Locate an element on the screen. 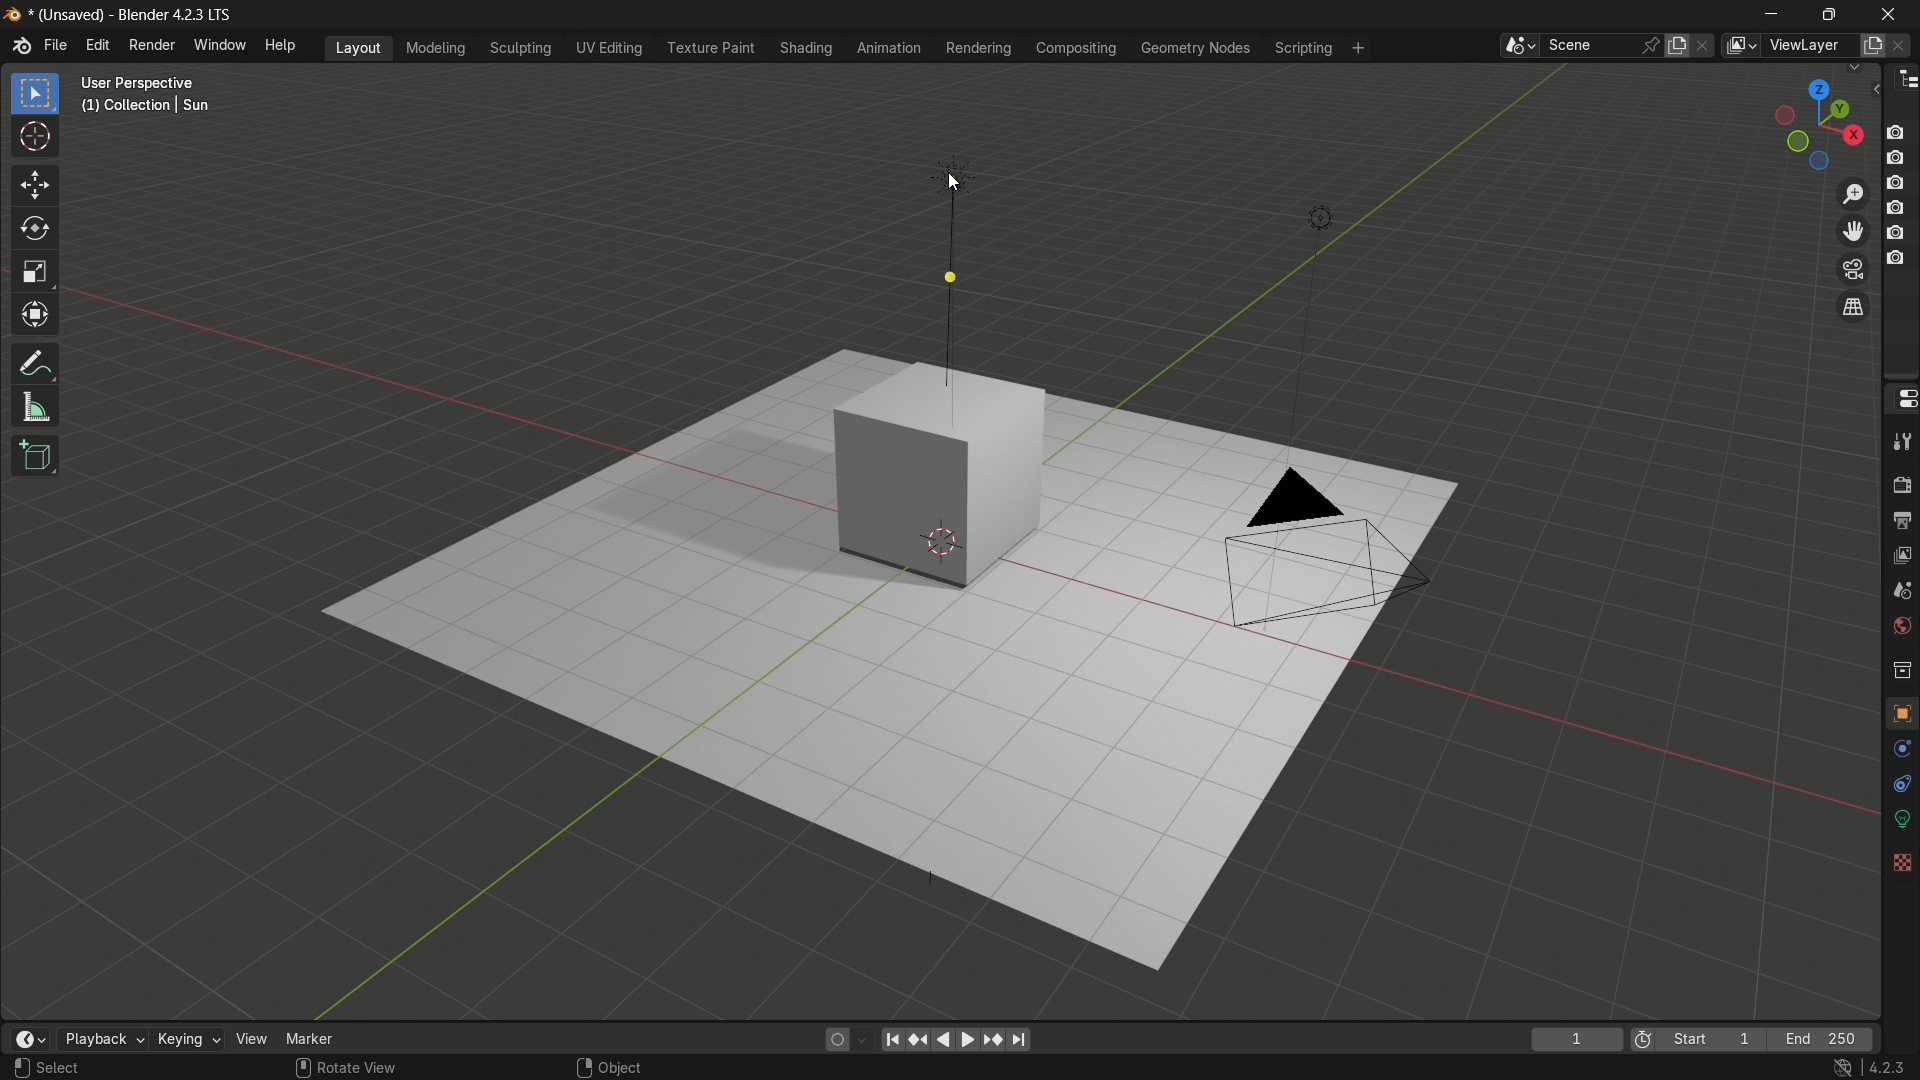 The height and width of the screenshot is (1080, 1920). object is located at coordinates (1902, 708).